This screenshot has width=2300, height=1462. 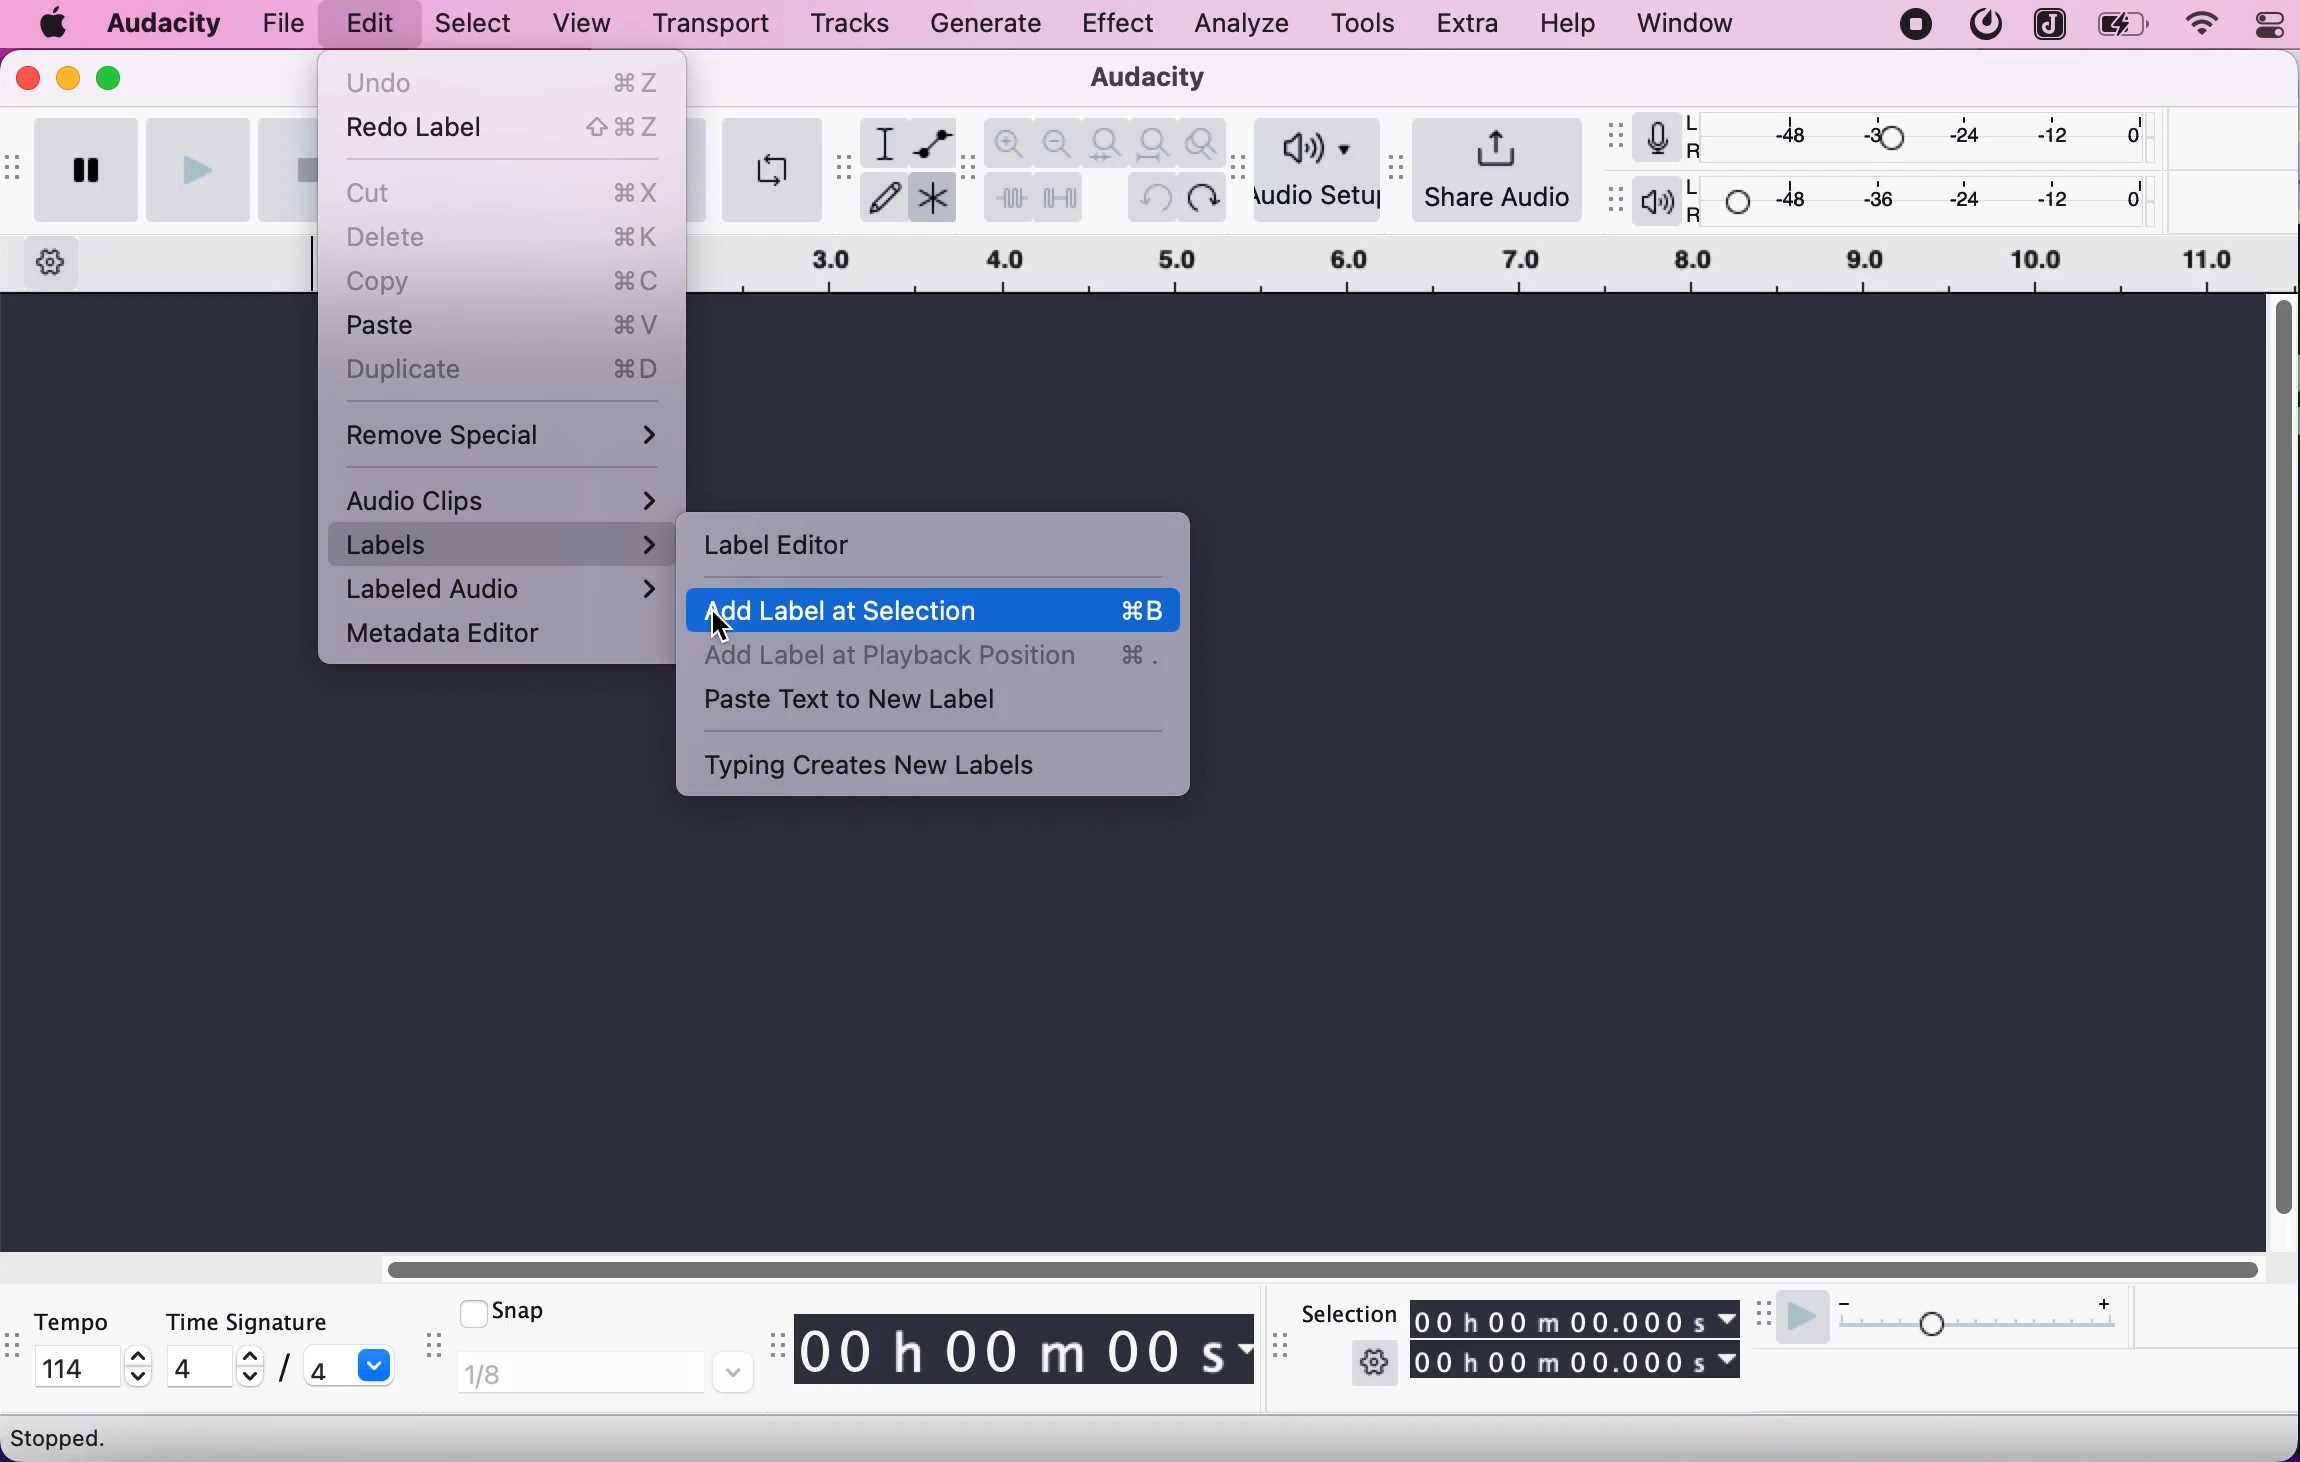 What do you see at coordinates (1916, 25) in the screenshot?
I see `recording stopped` at bounding box center [1916, 25].